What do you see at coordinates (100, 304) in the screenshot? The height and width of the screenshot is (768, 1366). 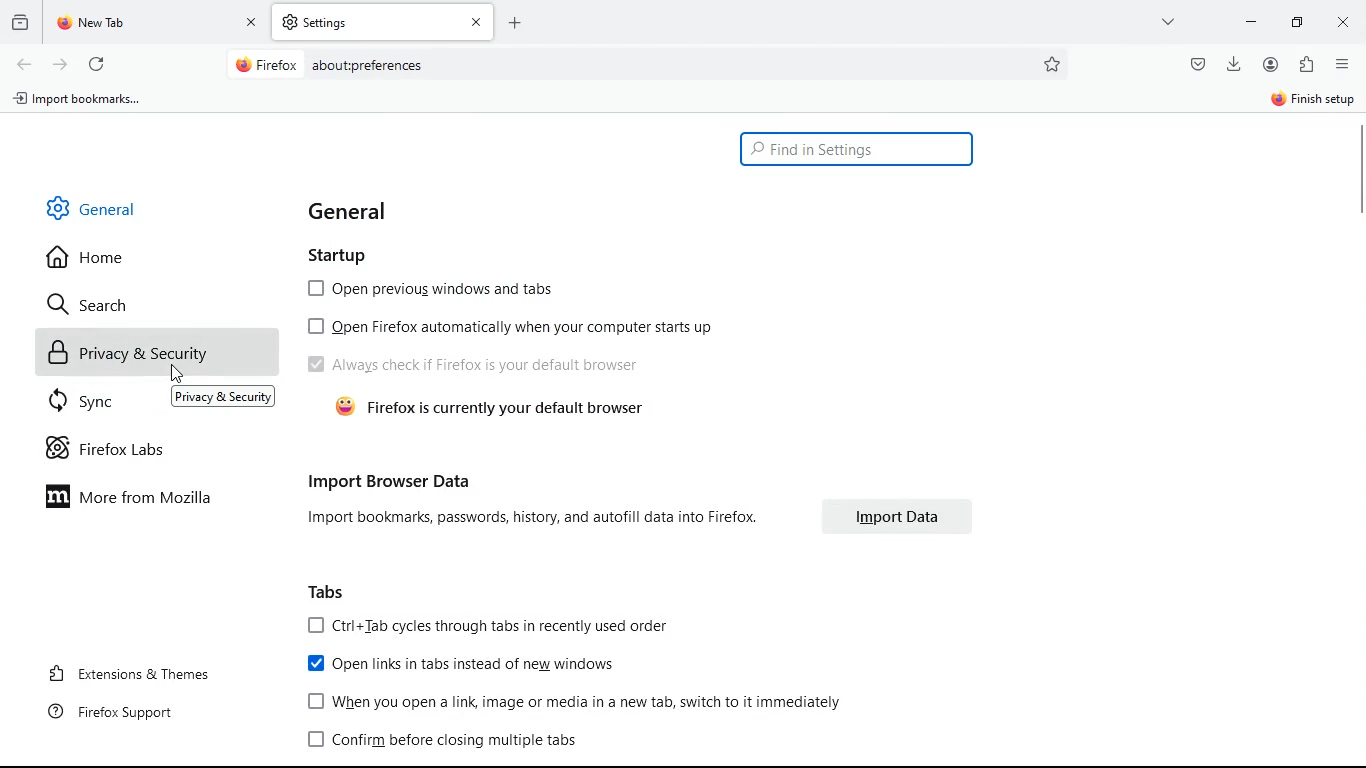 I see `search` at bounding box center [100, 304].